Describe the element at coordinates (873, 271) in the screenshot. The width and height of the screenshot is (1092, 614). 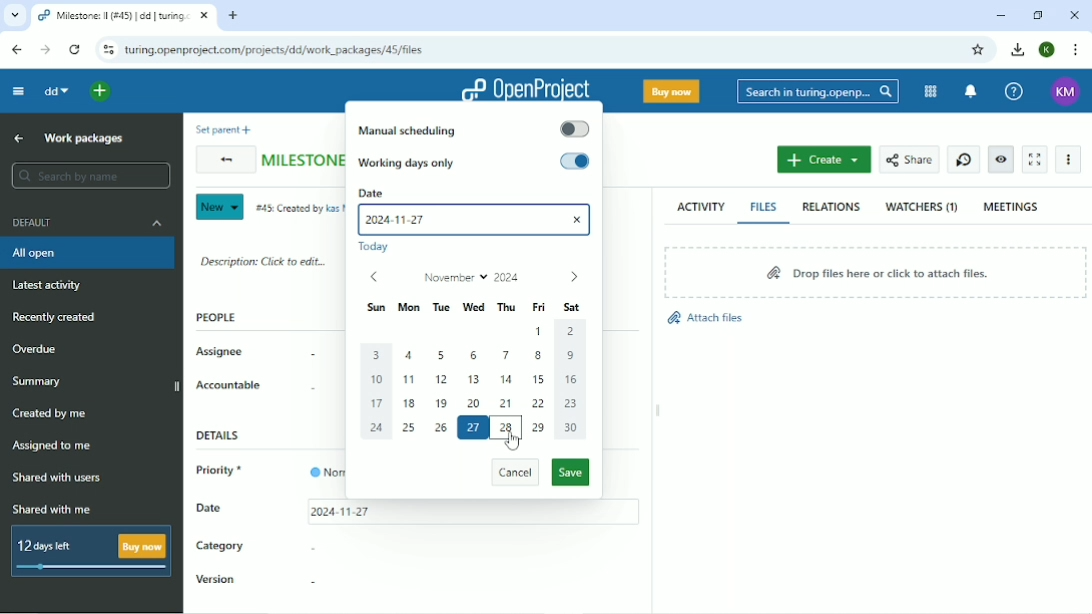
I see `Drop files here or click to attach files` at that location.